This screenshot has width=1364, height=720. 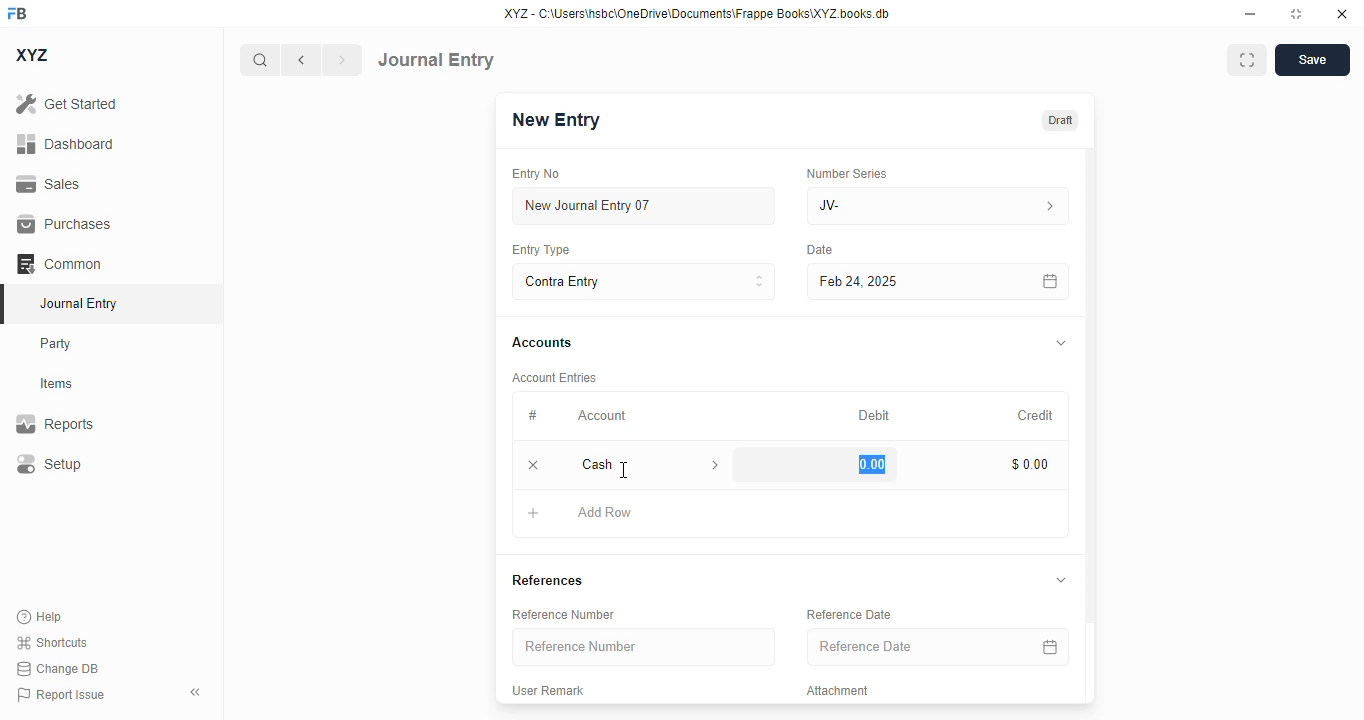 I want to click on JV-, so click(x=938, y=206).